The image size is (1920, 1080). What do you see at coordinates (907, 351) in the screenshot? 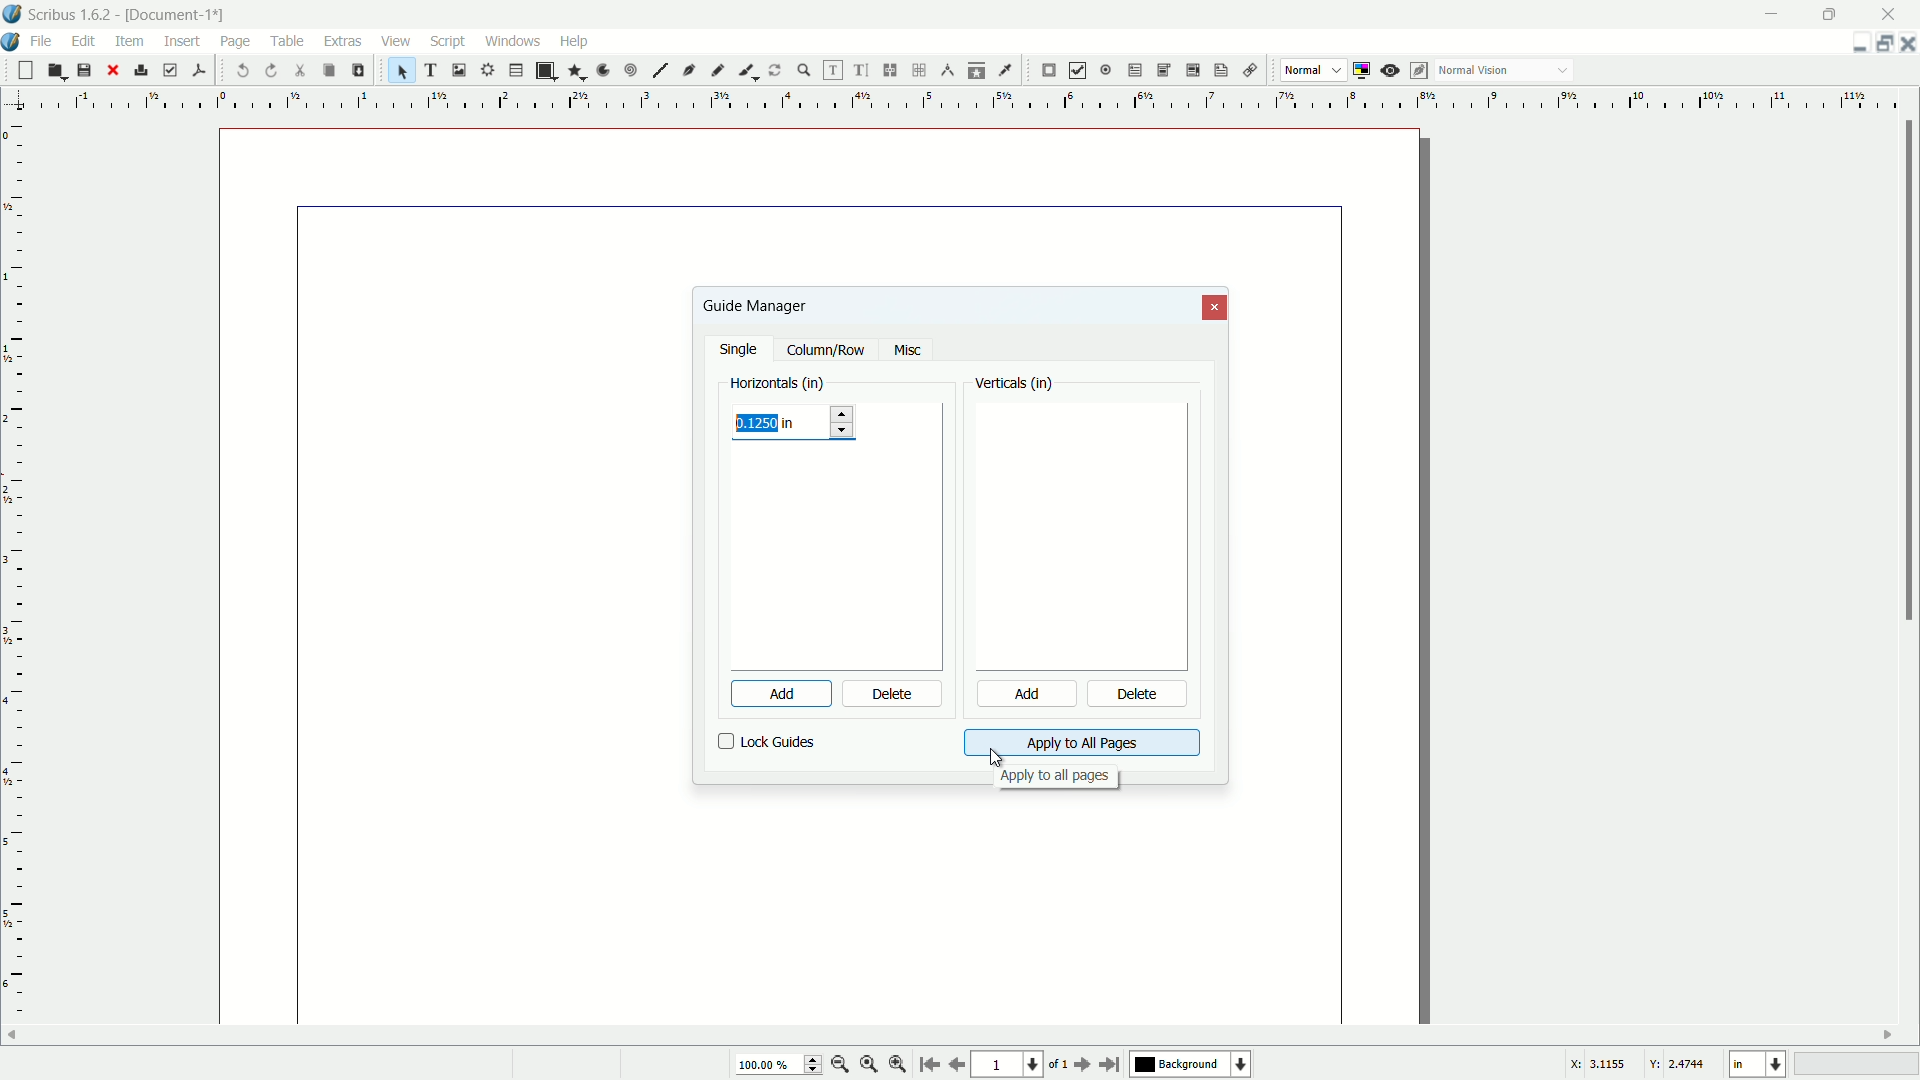
I see `misc` at bounding box center [907, 351].